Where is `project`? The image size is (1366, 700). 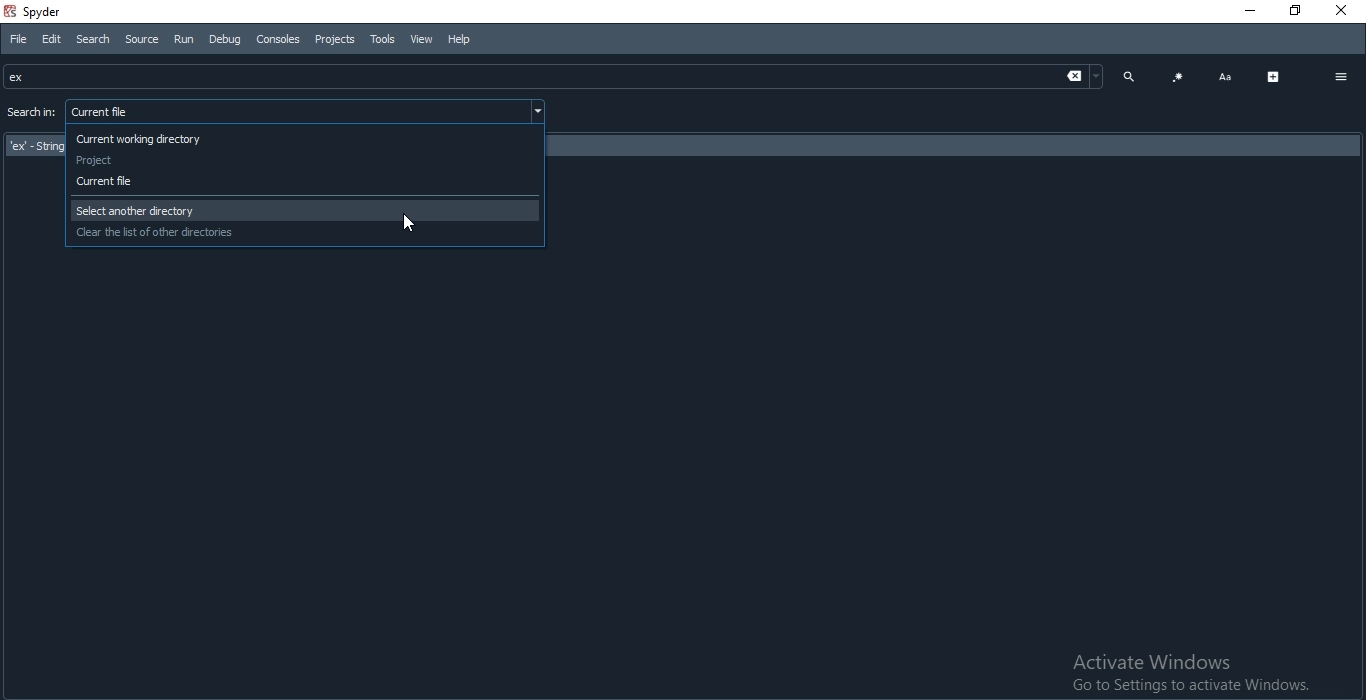
project is located at coordinates (305, 160).